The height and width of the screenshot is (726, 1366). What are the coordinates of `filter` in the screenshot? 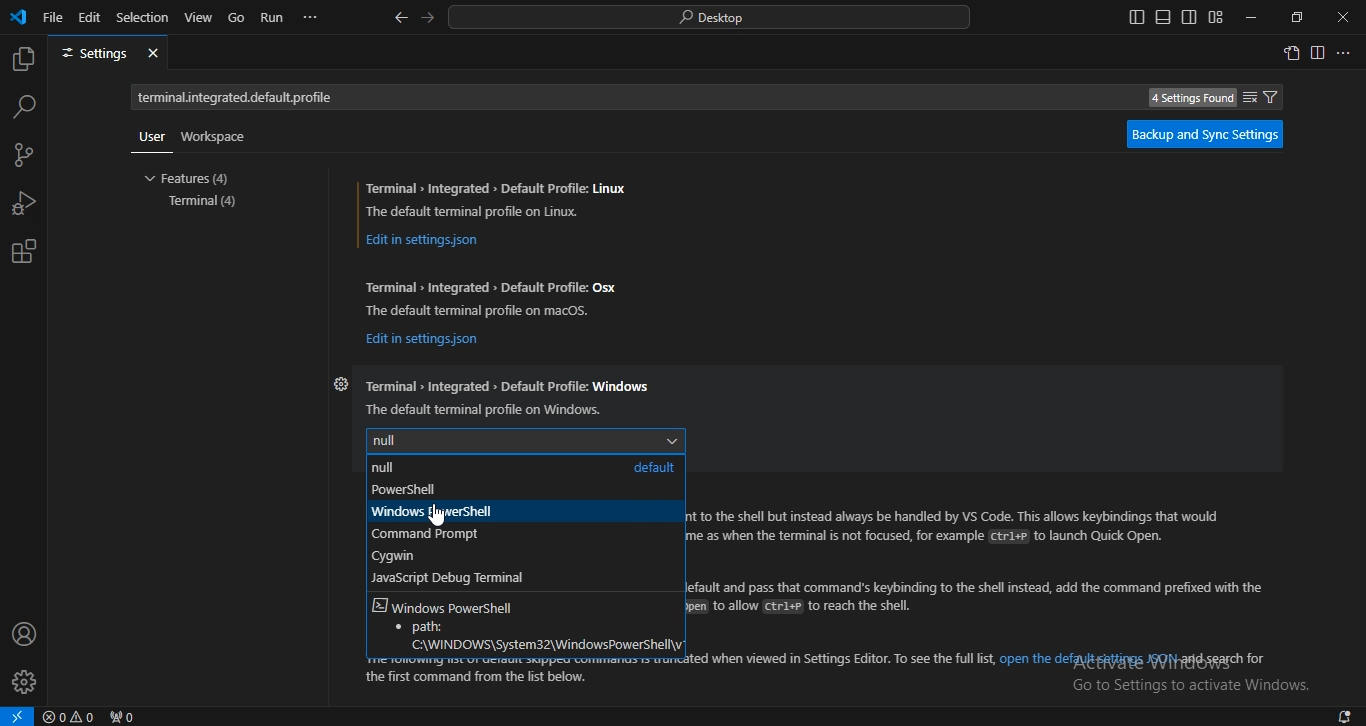 It's located at (1259, 97).